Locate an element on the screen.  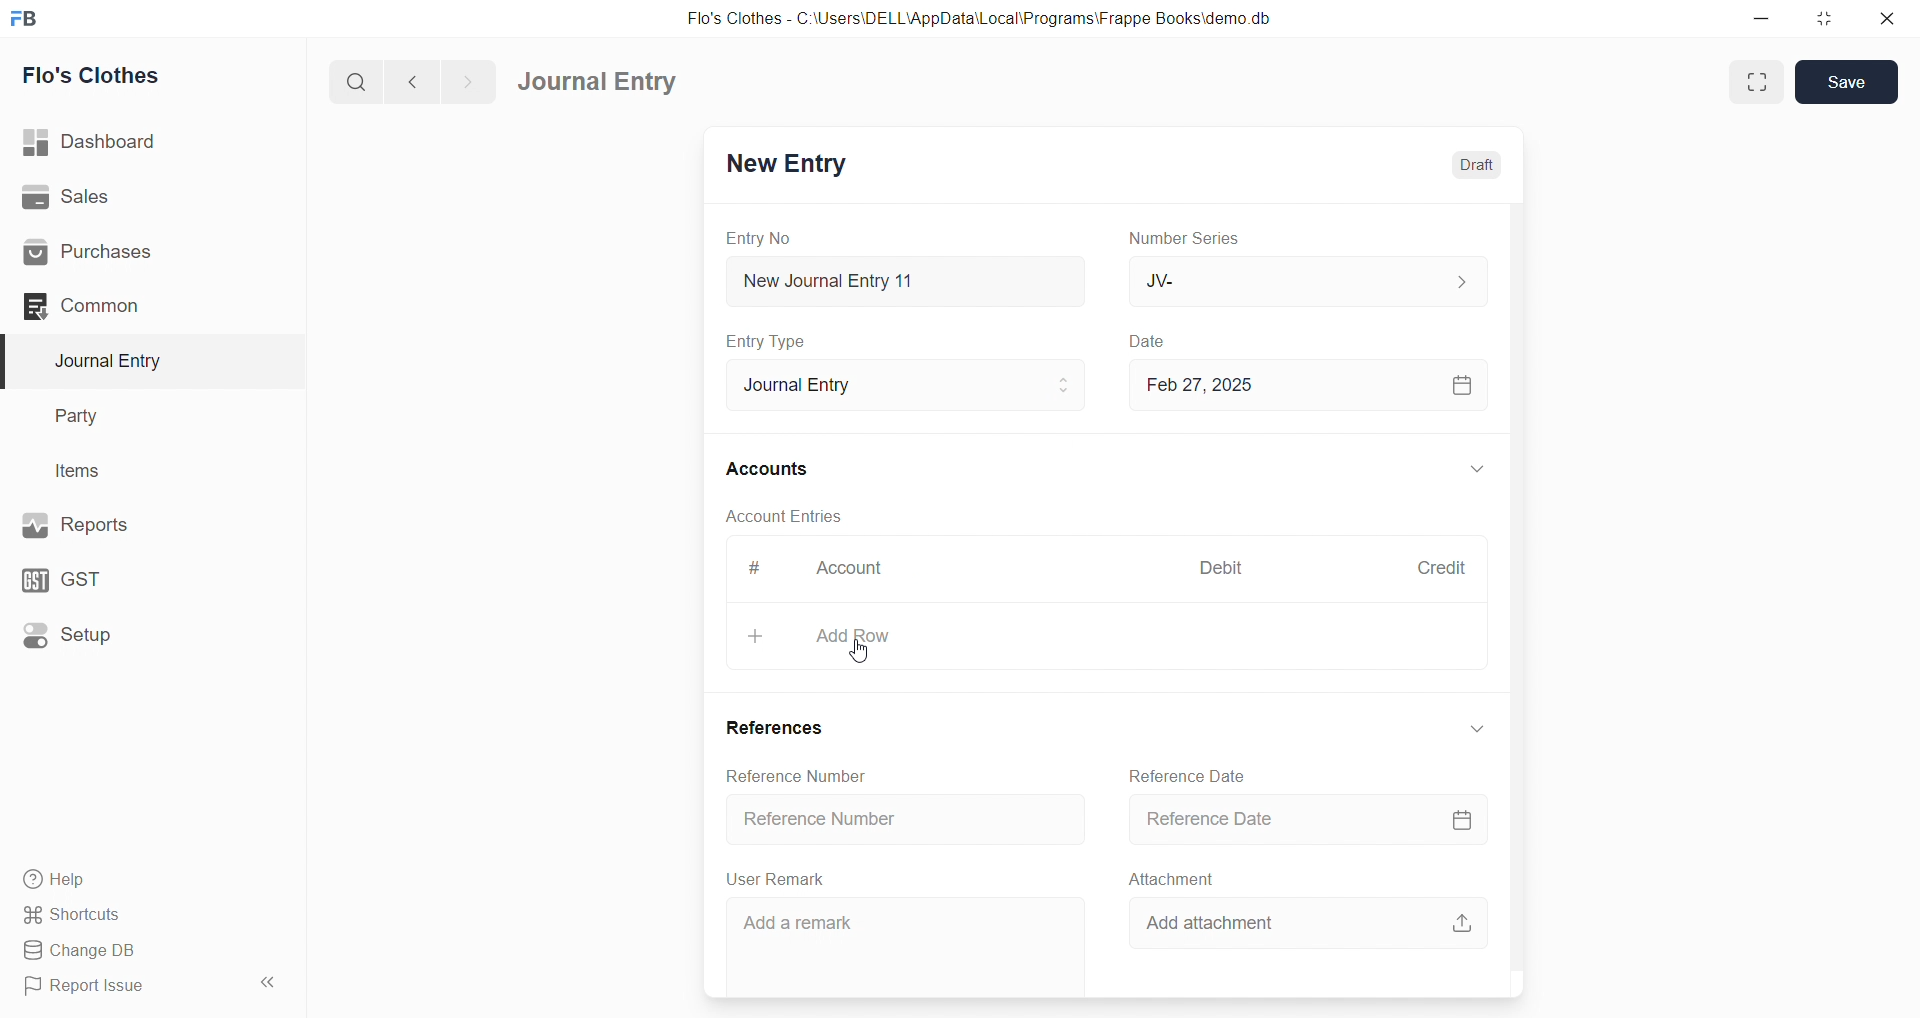
collapse sidebar is located at coordinates (271, 982).